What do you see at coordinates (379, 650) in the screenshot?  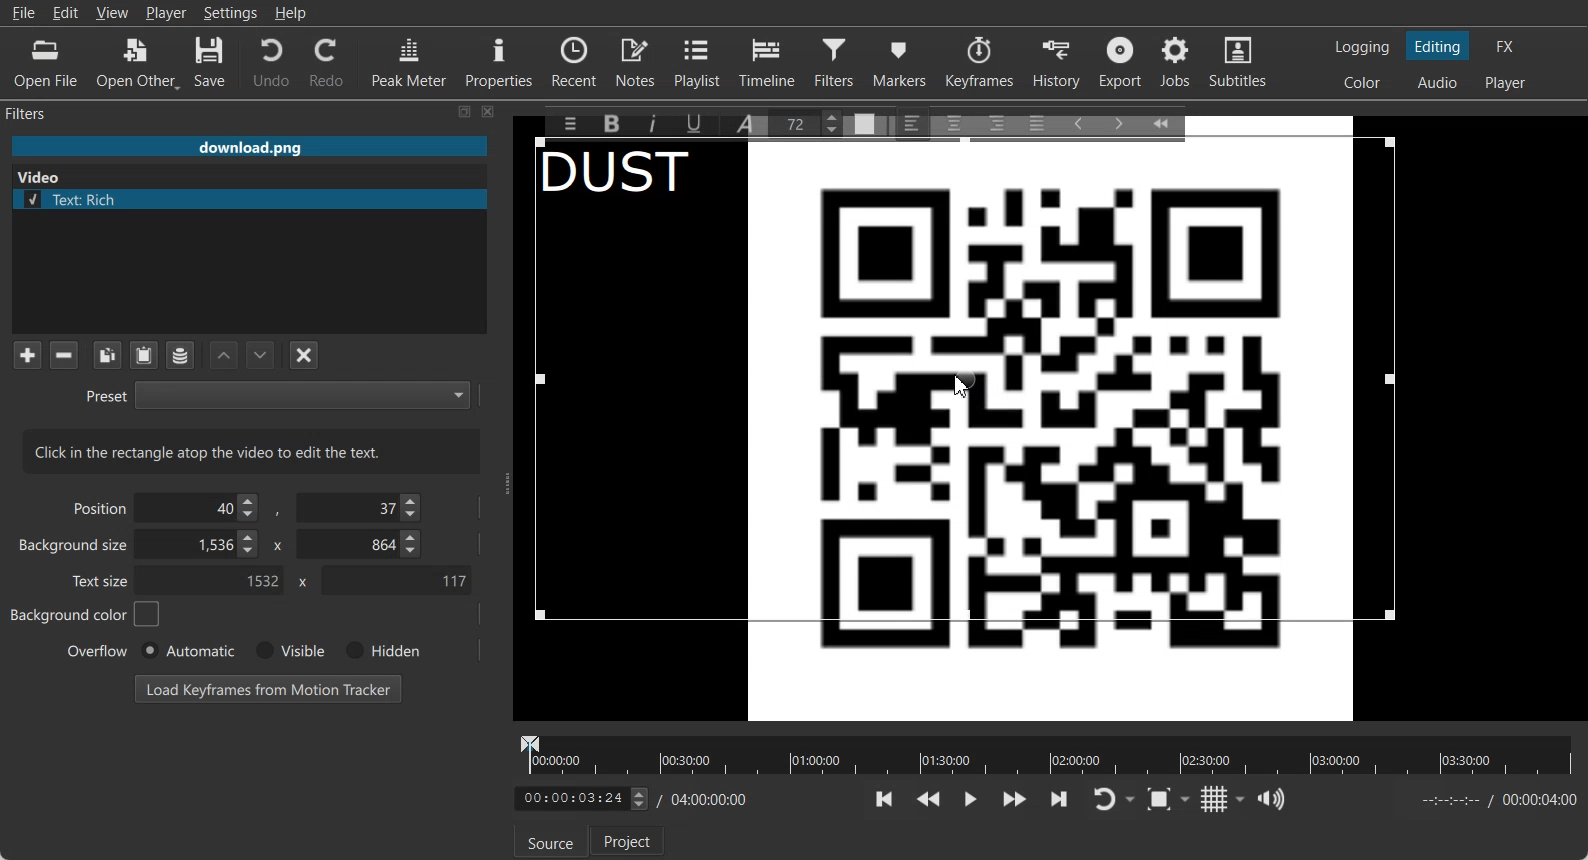 I see `Hidden` at bounding box center [379, 650].